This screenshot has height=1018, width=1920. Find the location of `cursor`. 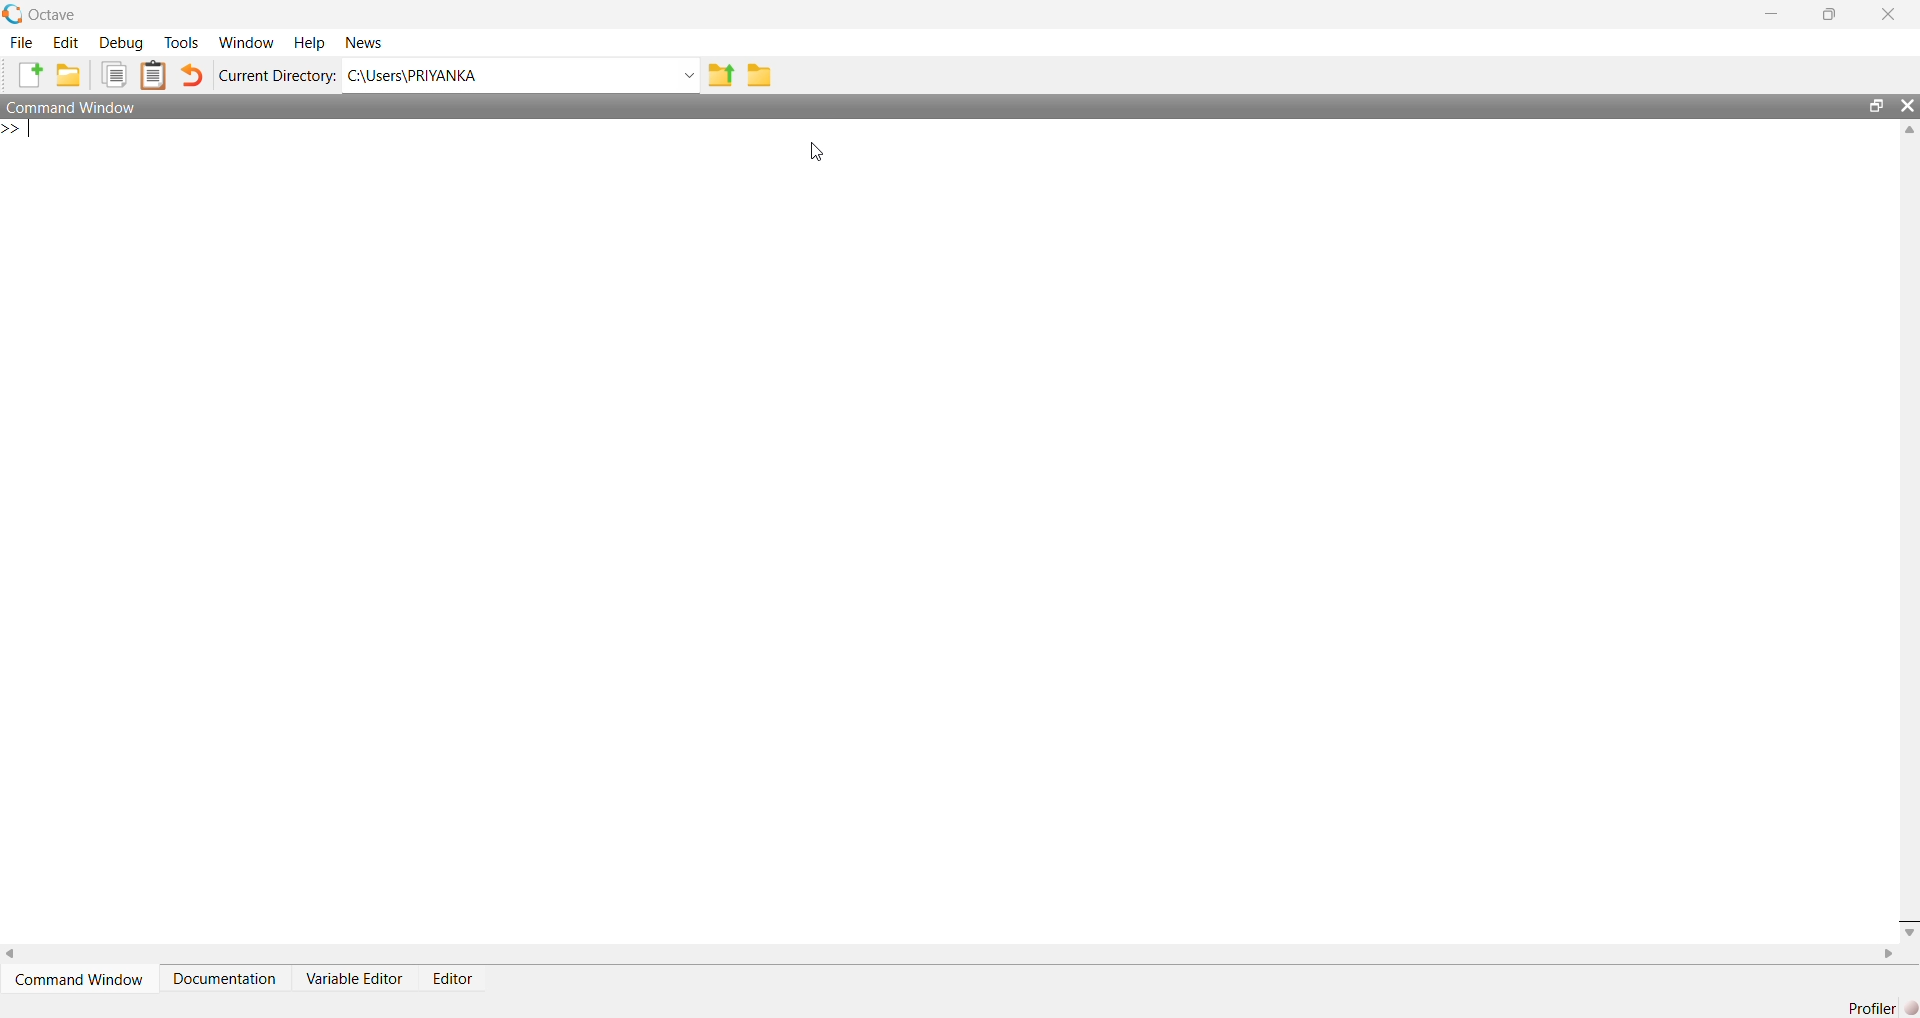

cursor is located at coordinates (815, 152).